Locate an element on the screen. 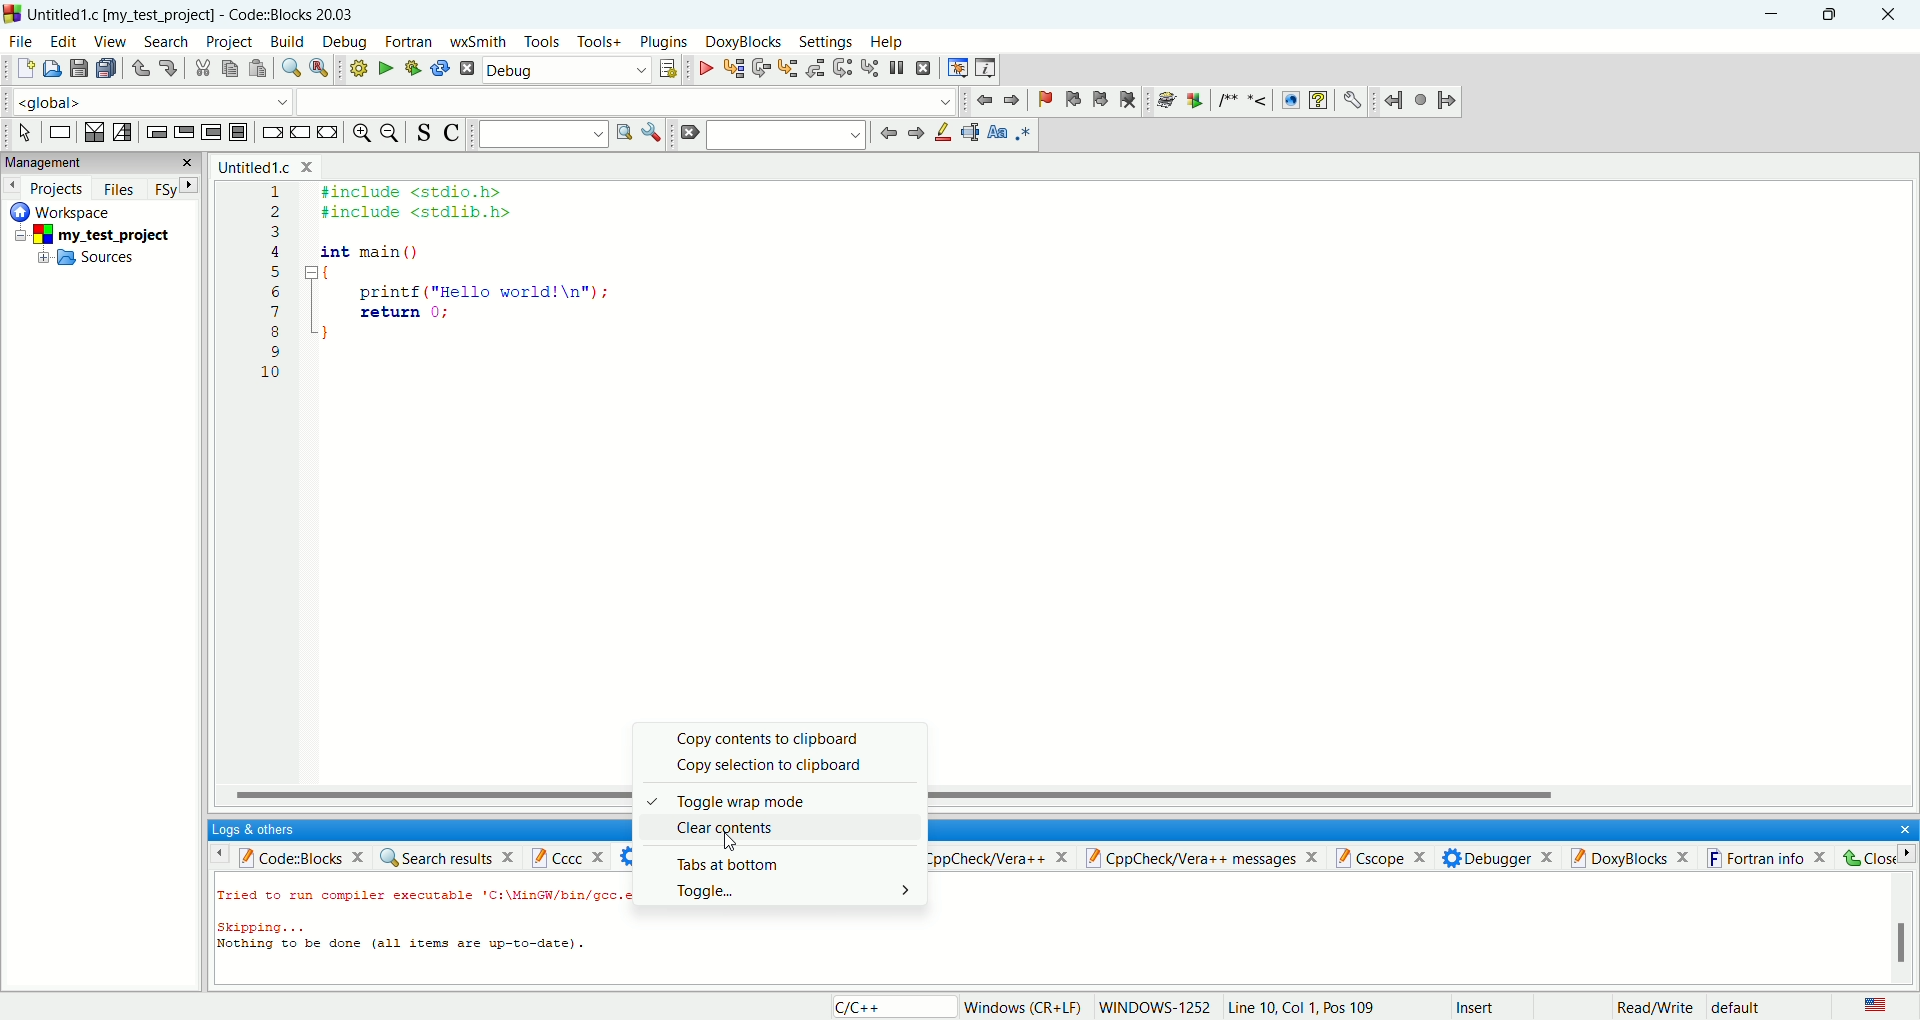 This screenshot has width=1920, height=1020. elect target dialog is located at coordinates (667, 69).